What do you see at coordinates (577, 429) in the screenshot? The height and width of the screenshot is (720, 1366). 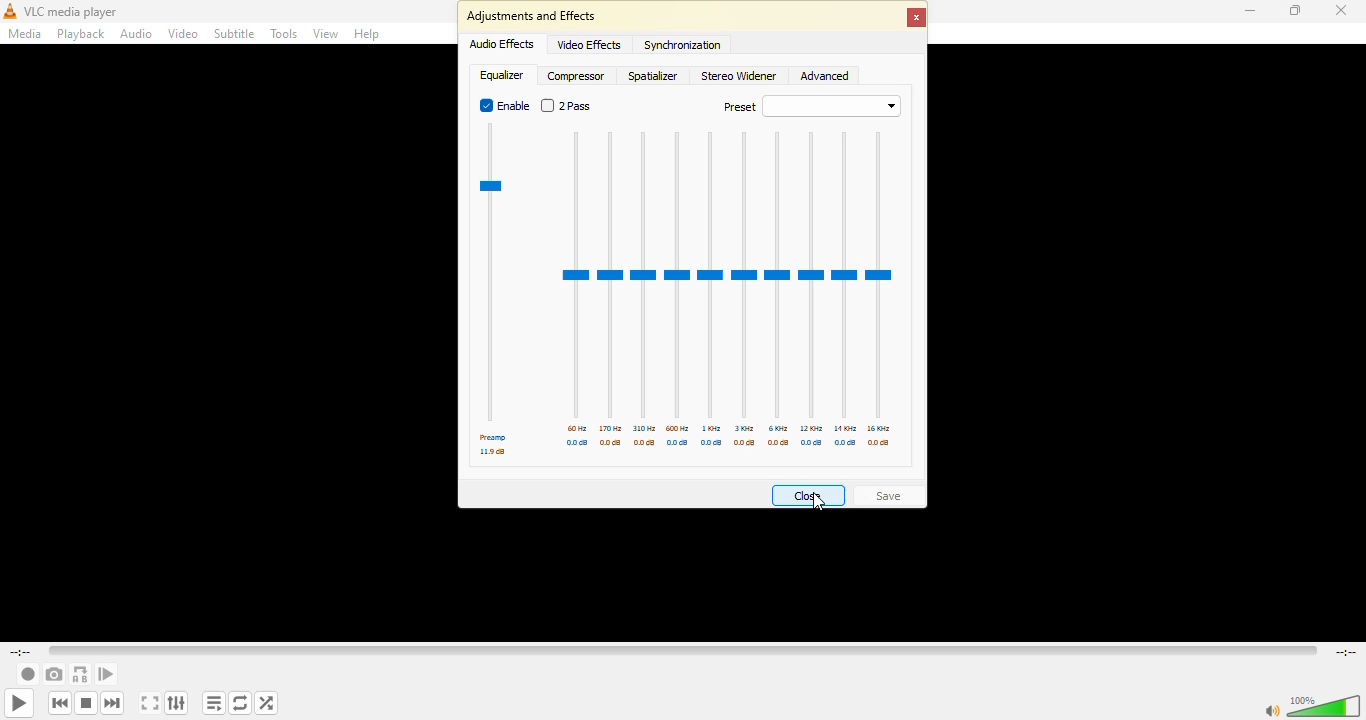 I see `60 hz` at bounding box center [577, 429].